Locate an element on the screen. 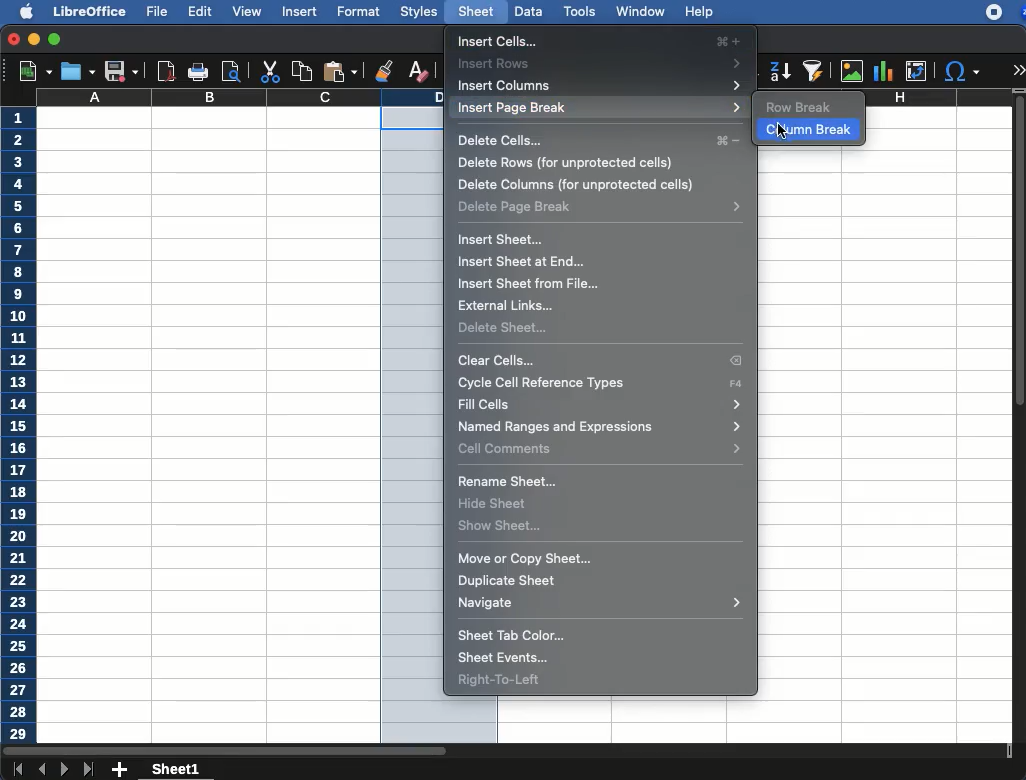 Image resolution: width=1026 pixels, height=780 pixels. delete rows (for unprotected cels) is located at coordinates (567, 163).